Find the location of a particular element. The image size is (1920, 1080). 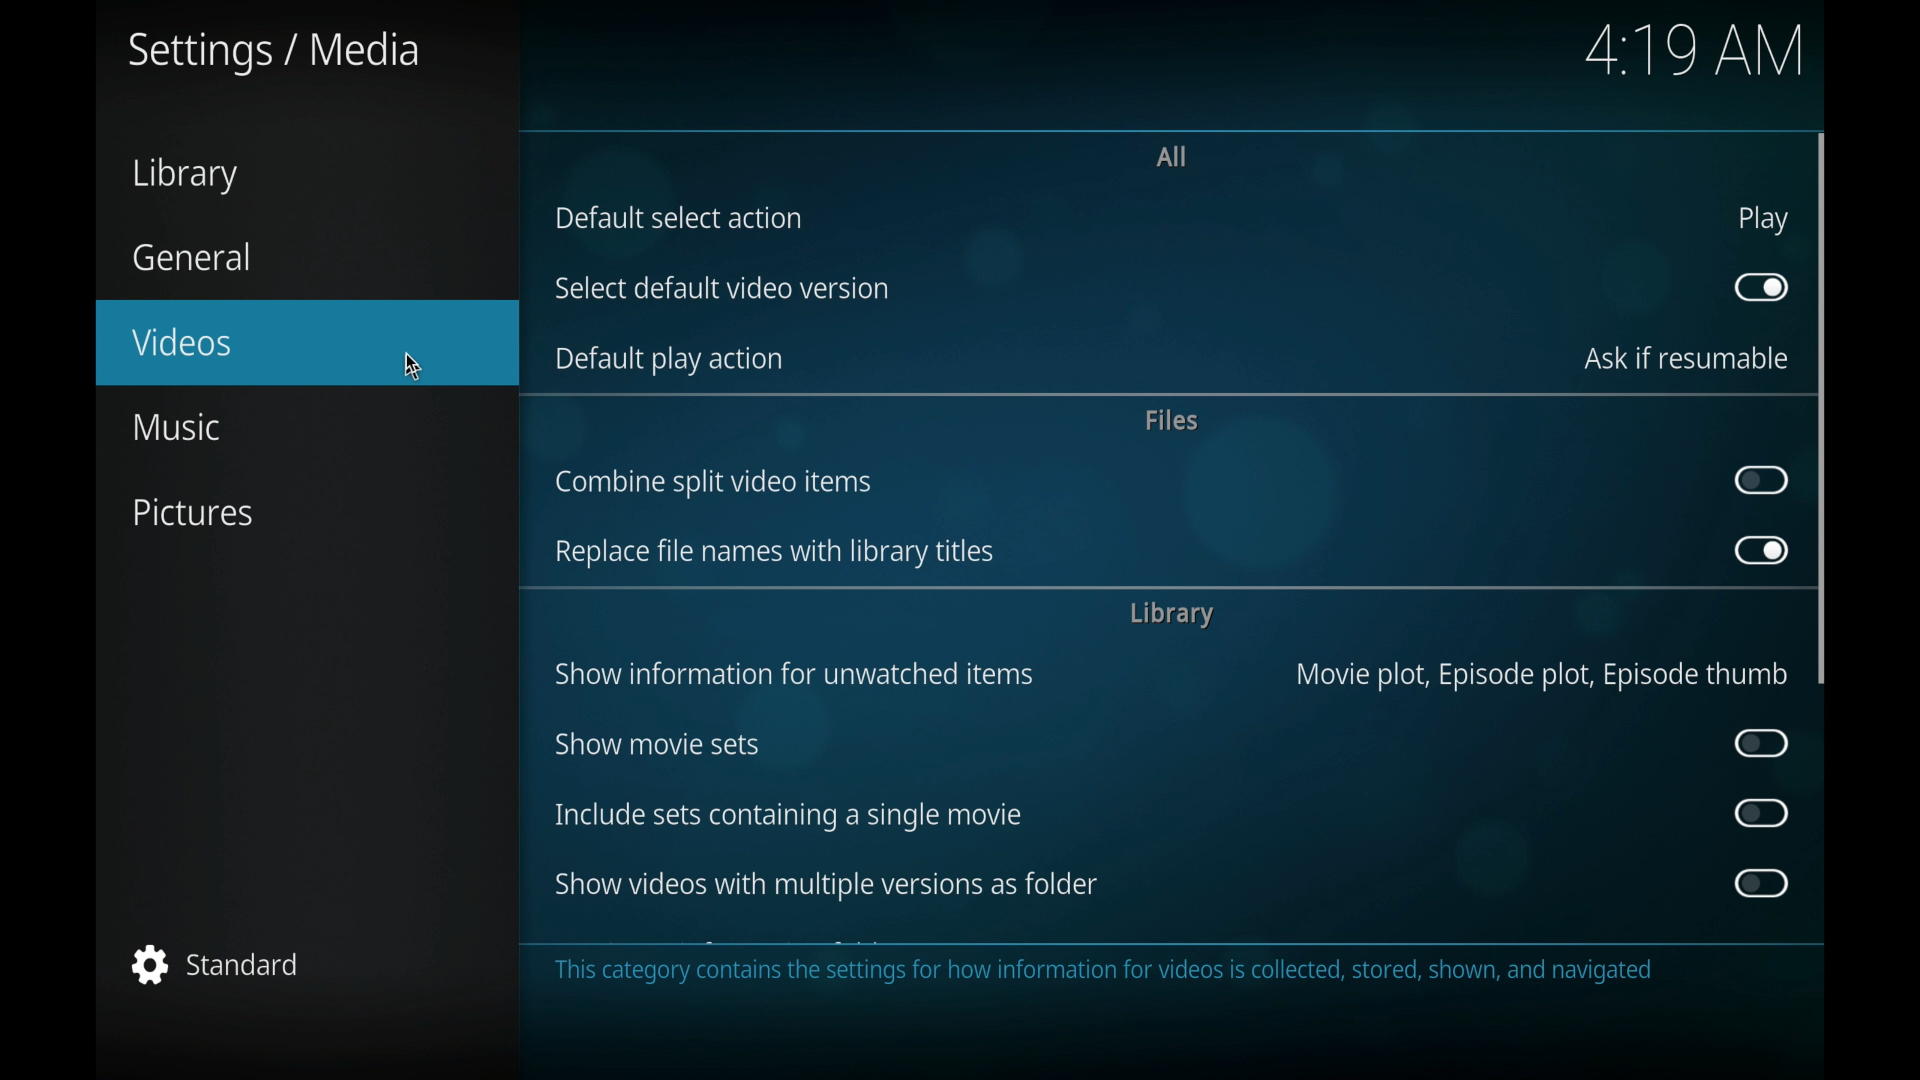

play is located at coordinates (1762, 219).